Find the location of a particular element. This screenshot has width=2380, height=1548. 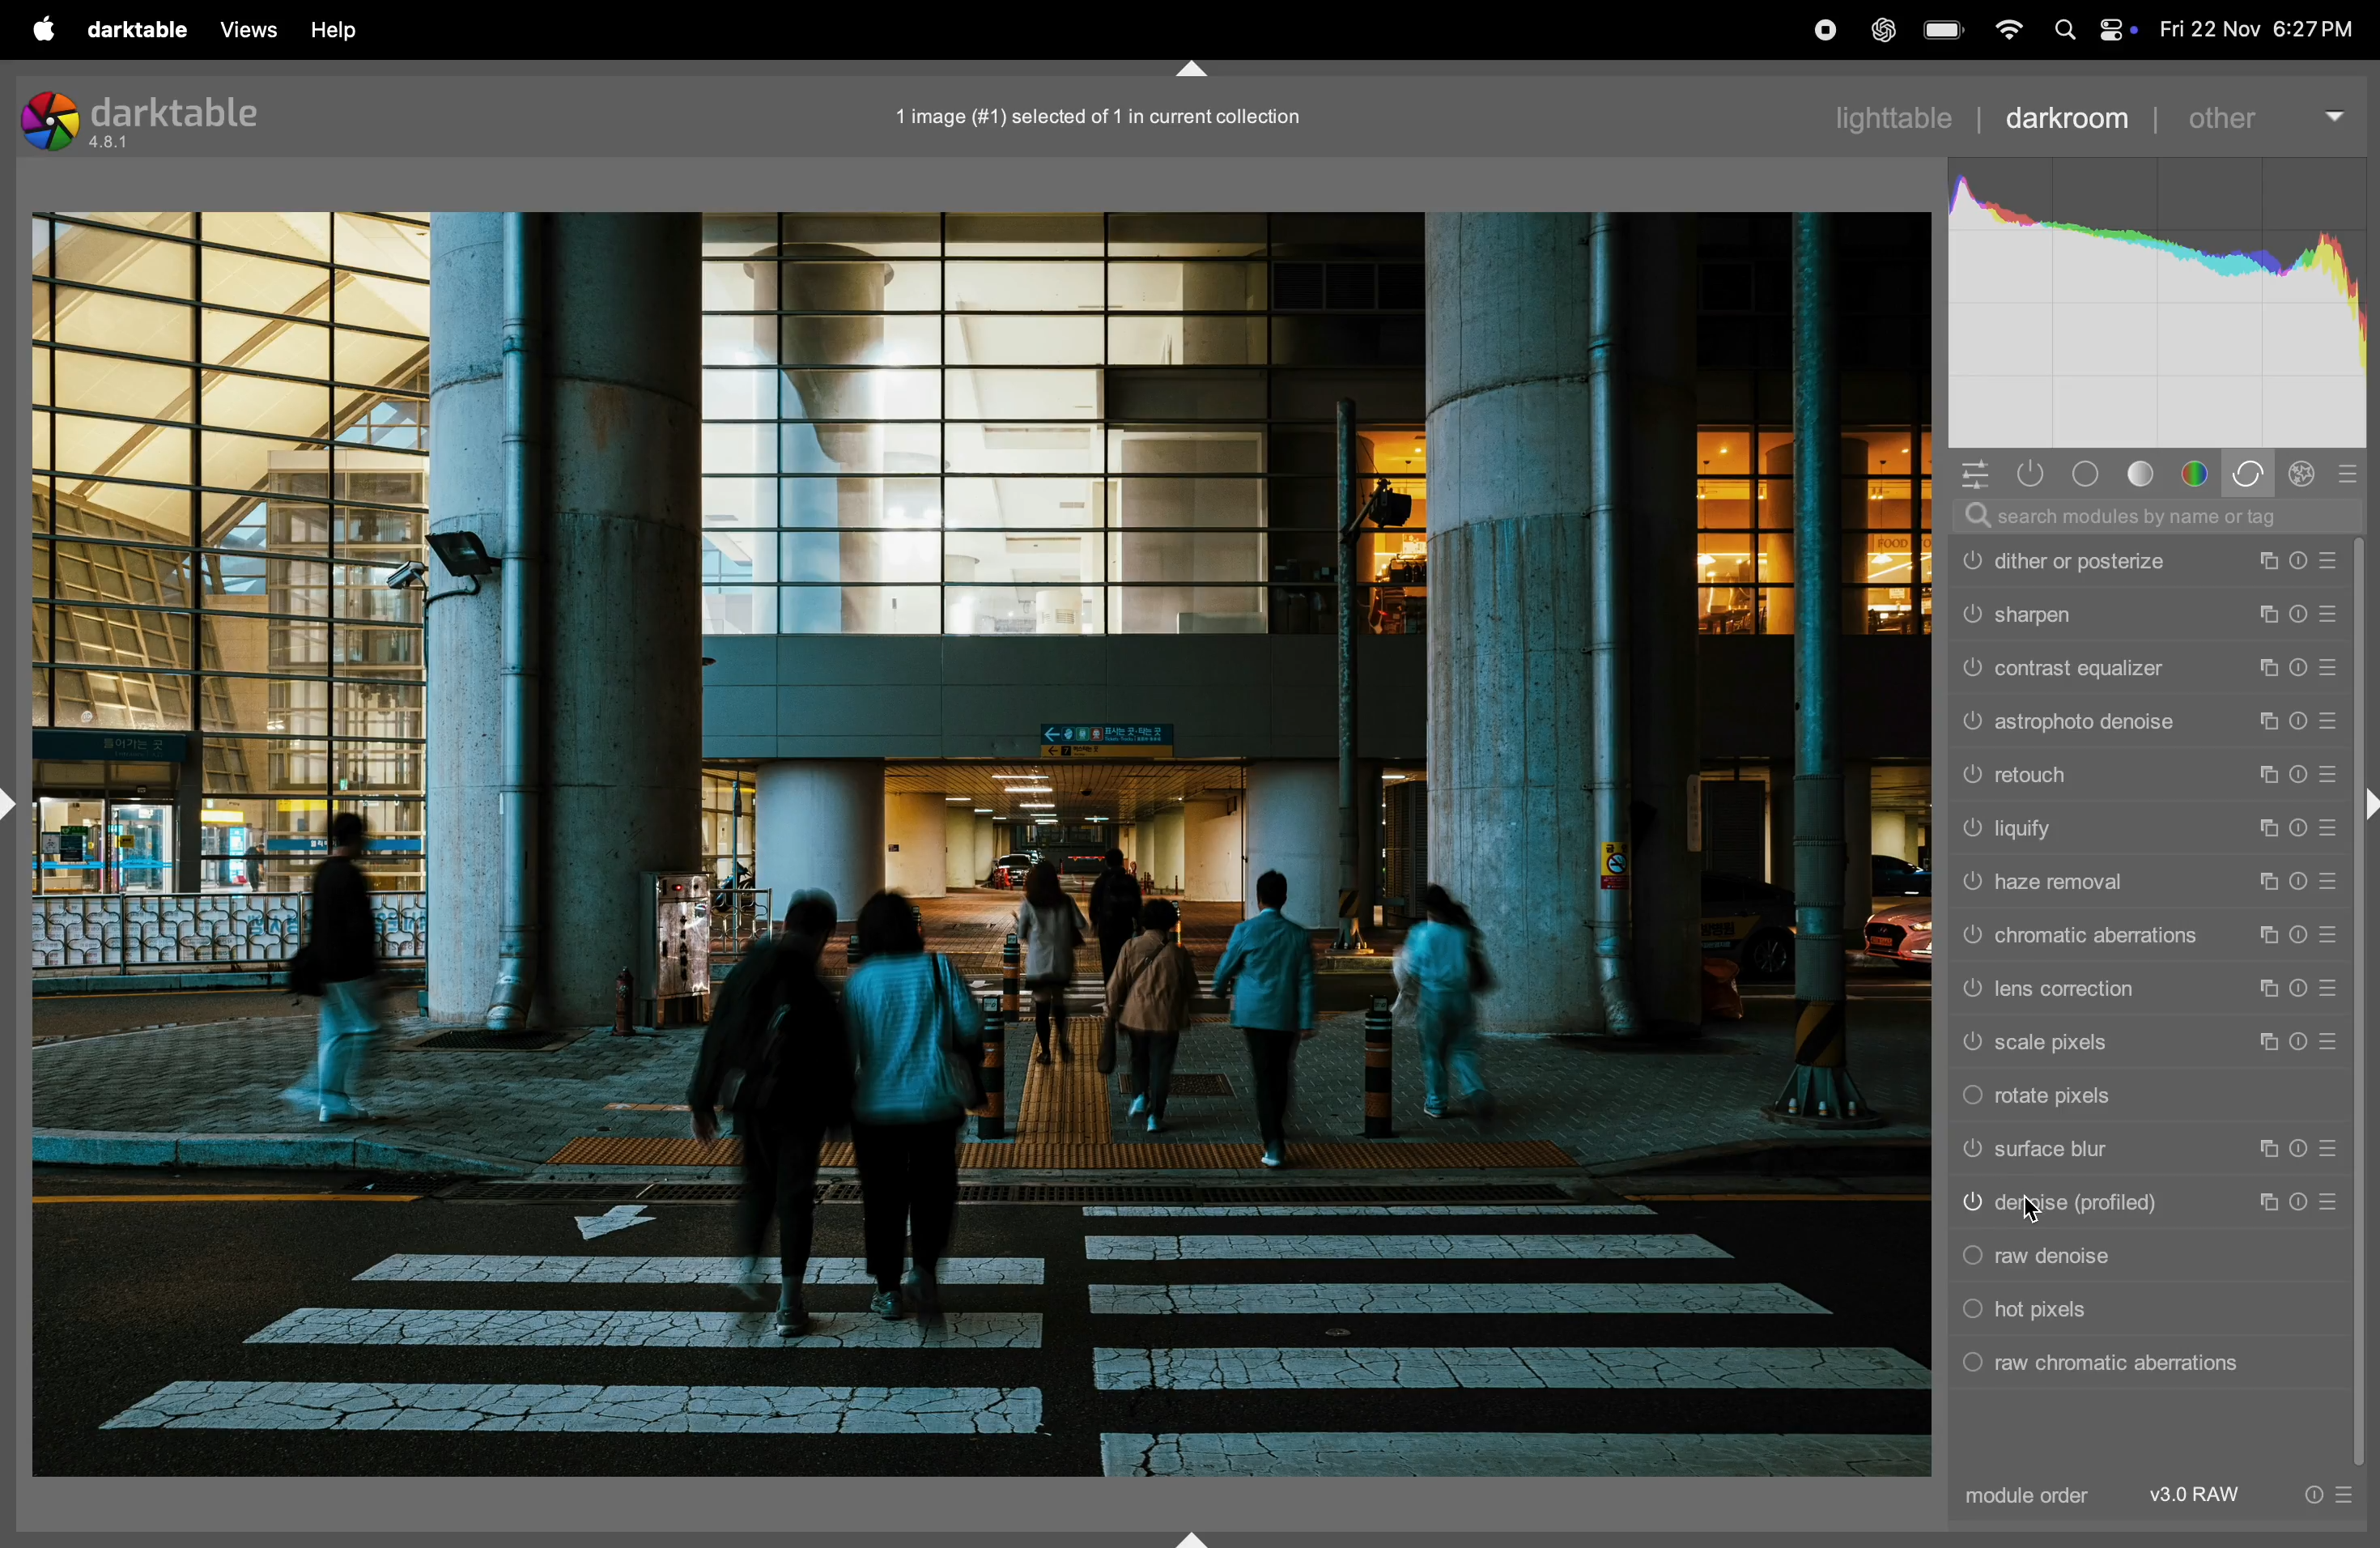

effect is located at coordinates (2303, 475).